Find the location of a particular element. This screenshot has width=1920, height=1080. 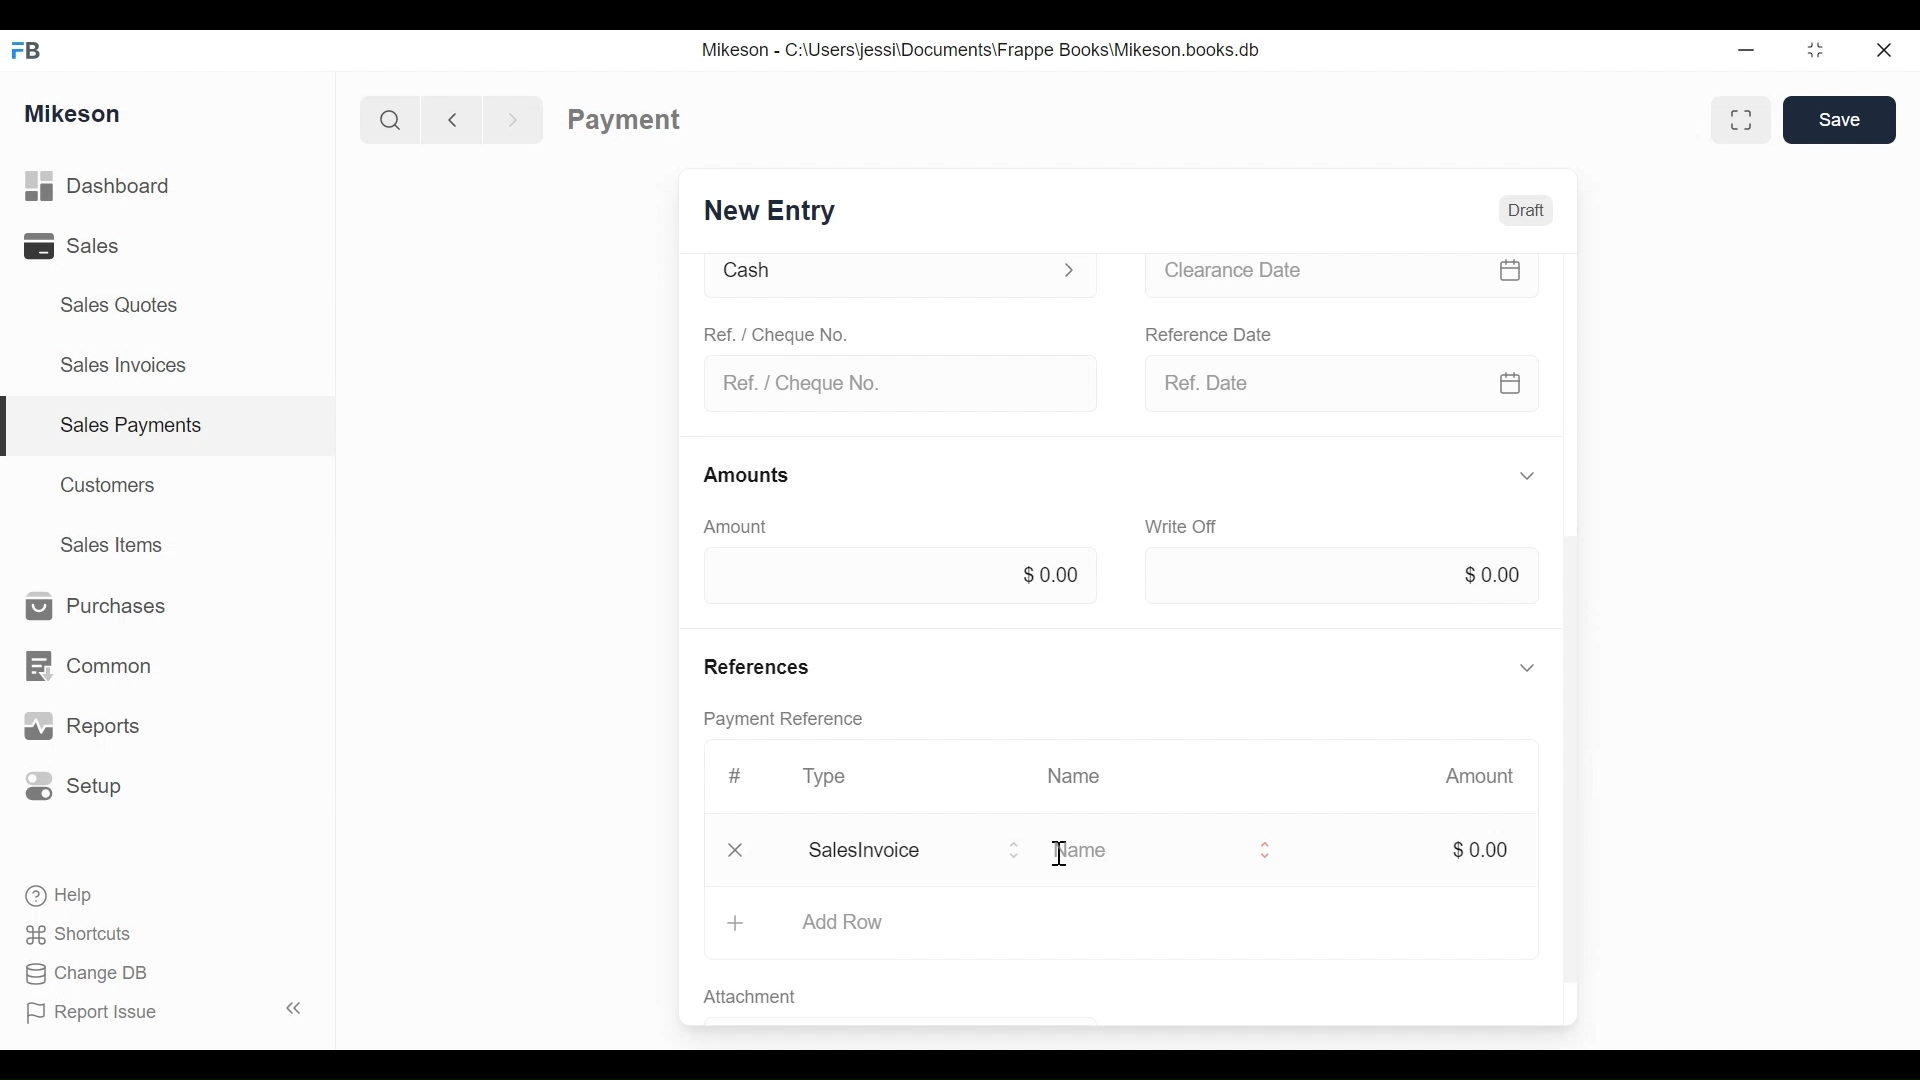

Save is located at coordinates (1843, 121).